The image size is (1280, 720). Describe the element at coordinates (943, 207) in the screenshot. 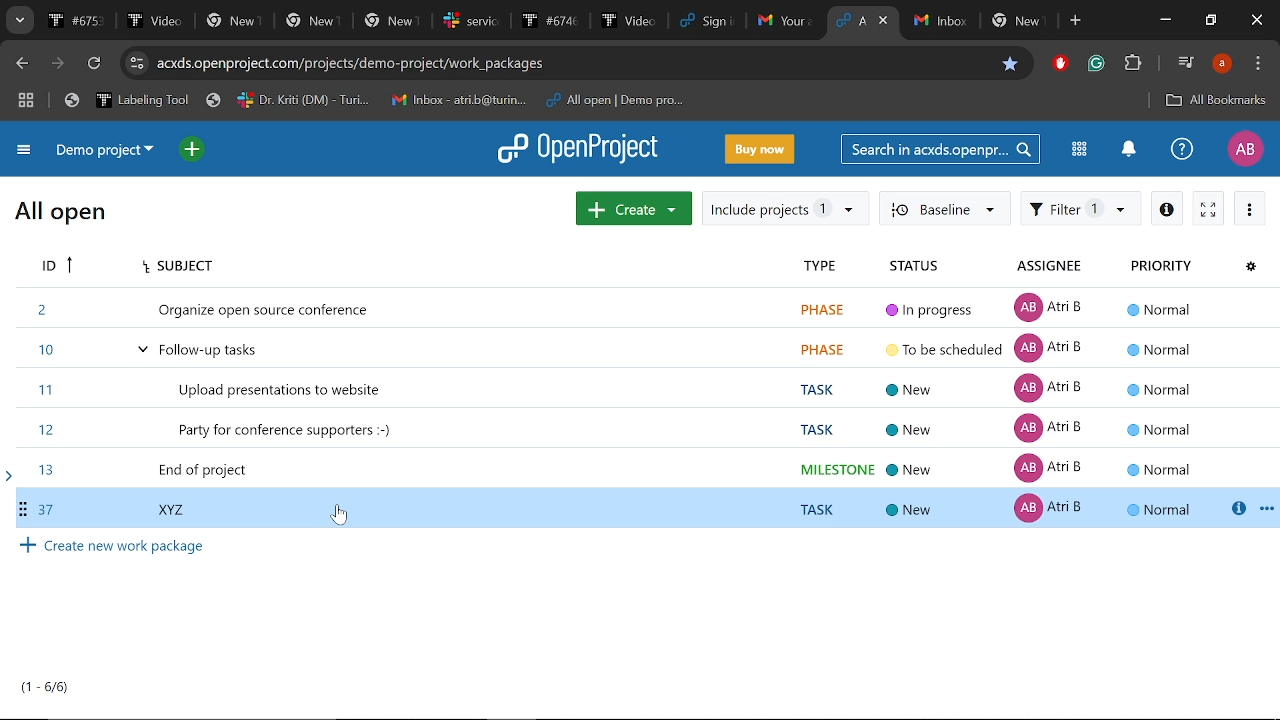

I see `Baseline` at that location.